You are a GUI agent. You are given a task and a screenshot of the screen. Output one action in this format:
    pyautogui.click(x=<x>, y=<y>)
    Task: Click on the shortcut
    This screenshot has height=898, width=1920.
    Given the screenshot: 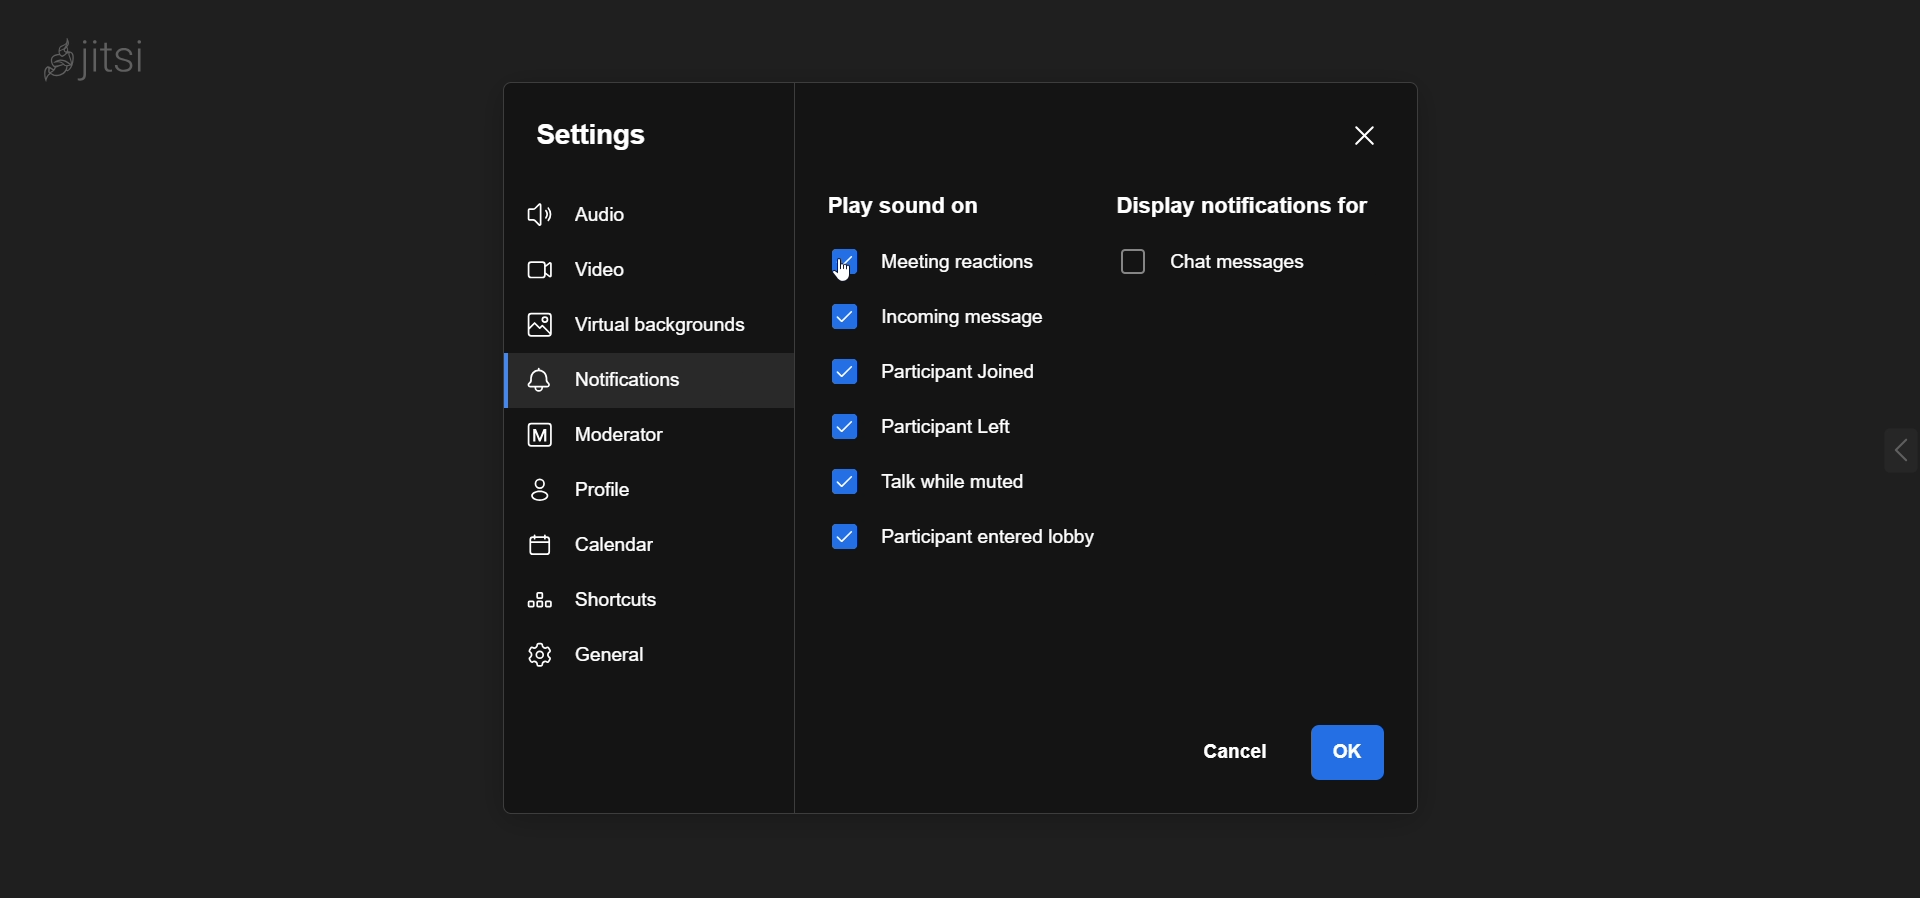 What is the action you would take?
    pyautogui.click(x=602, y=597)
    